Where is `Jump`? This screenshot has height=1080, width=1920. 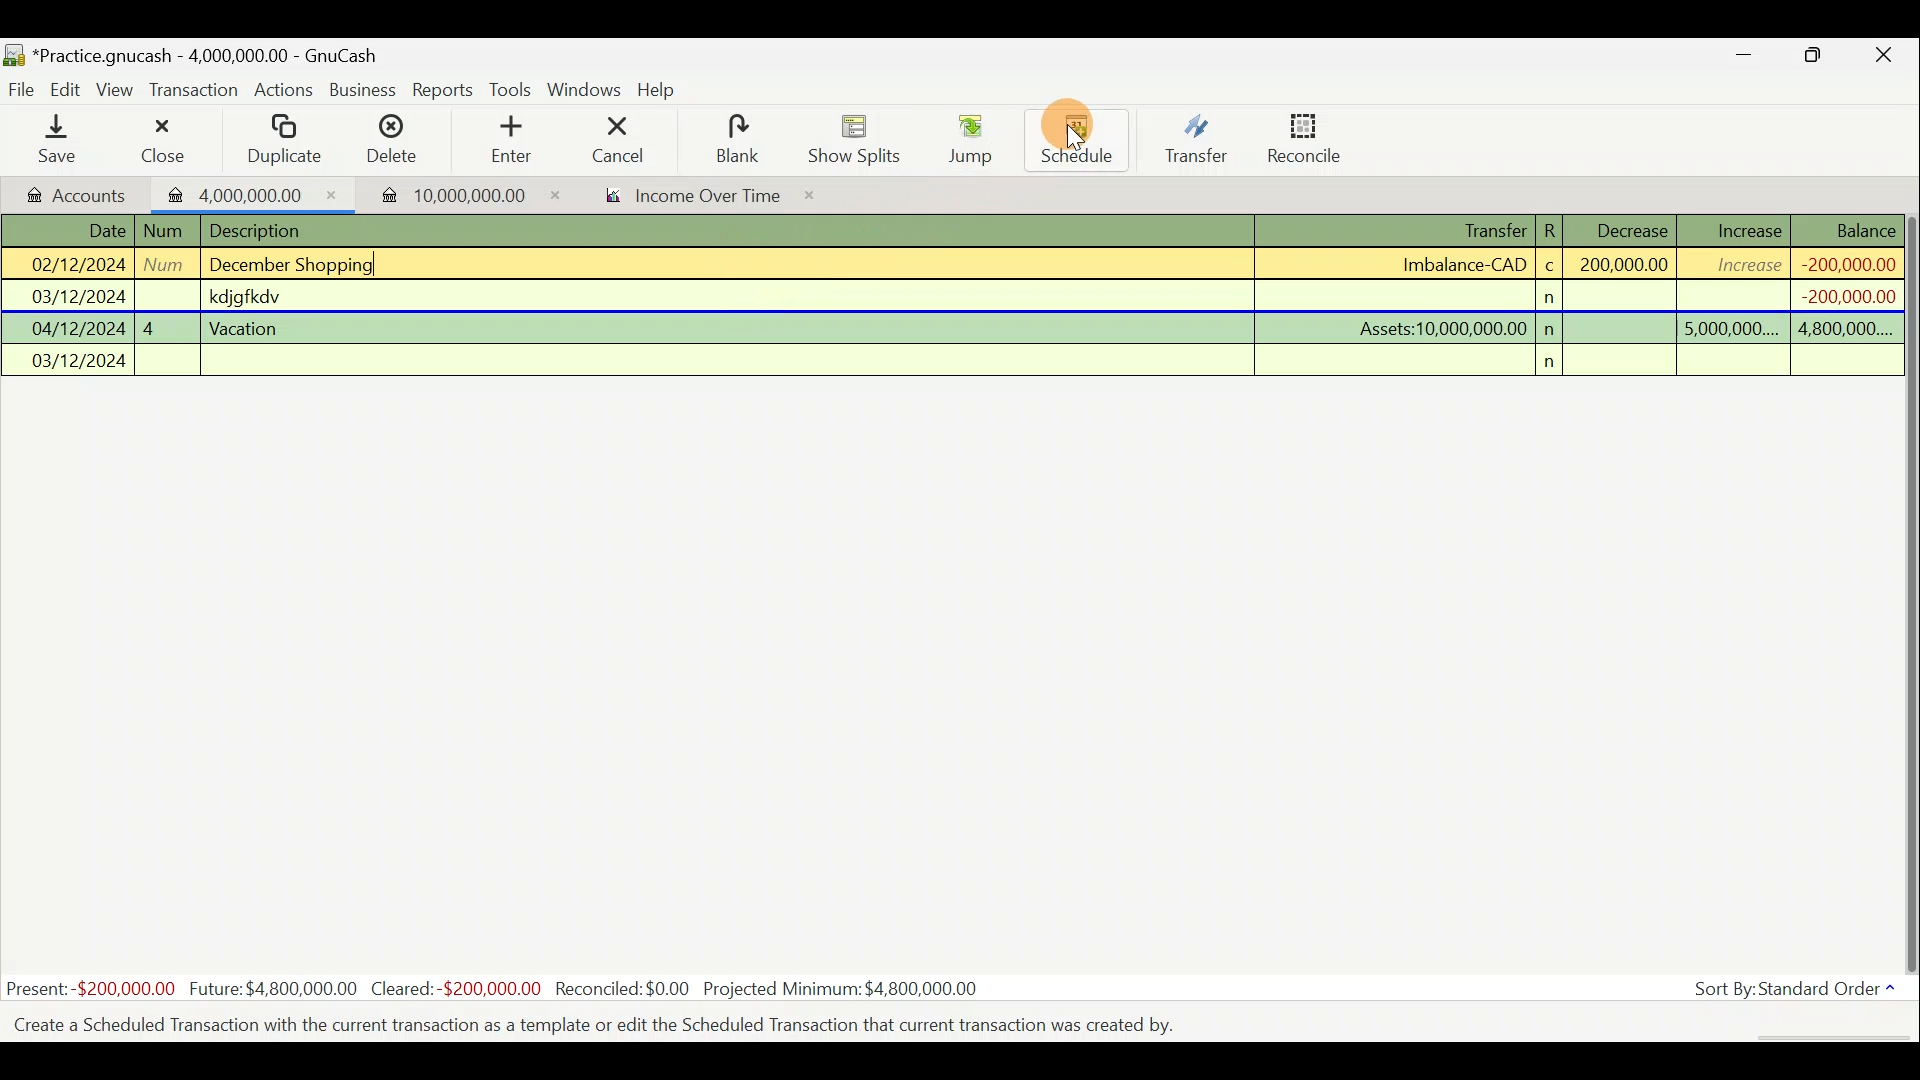 Jump is located at coordinates (964, 138).